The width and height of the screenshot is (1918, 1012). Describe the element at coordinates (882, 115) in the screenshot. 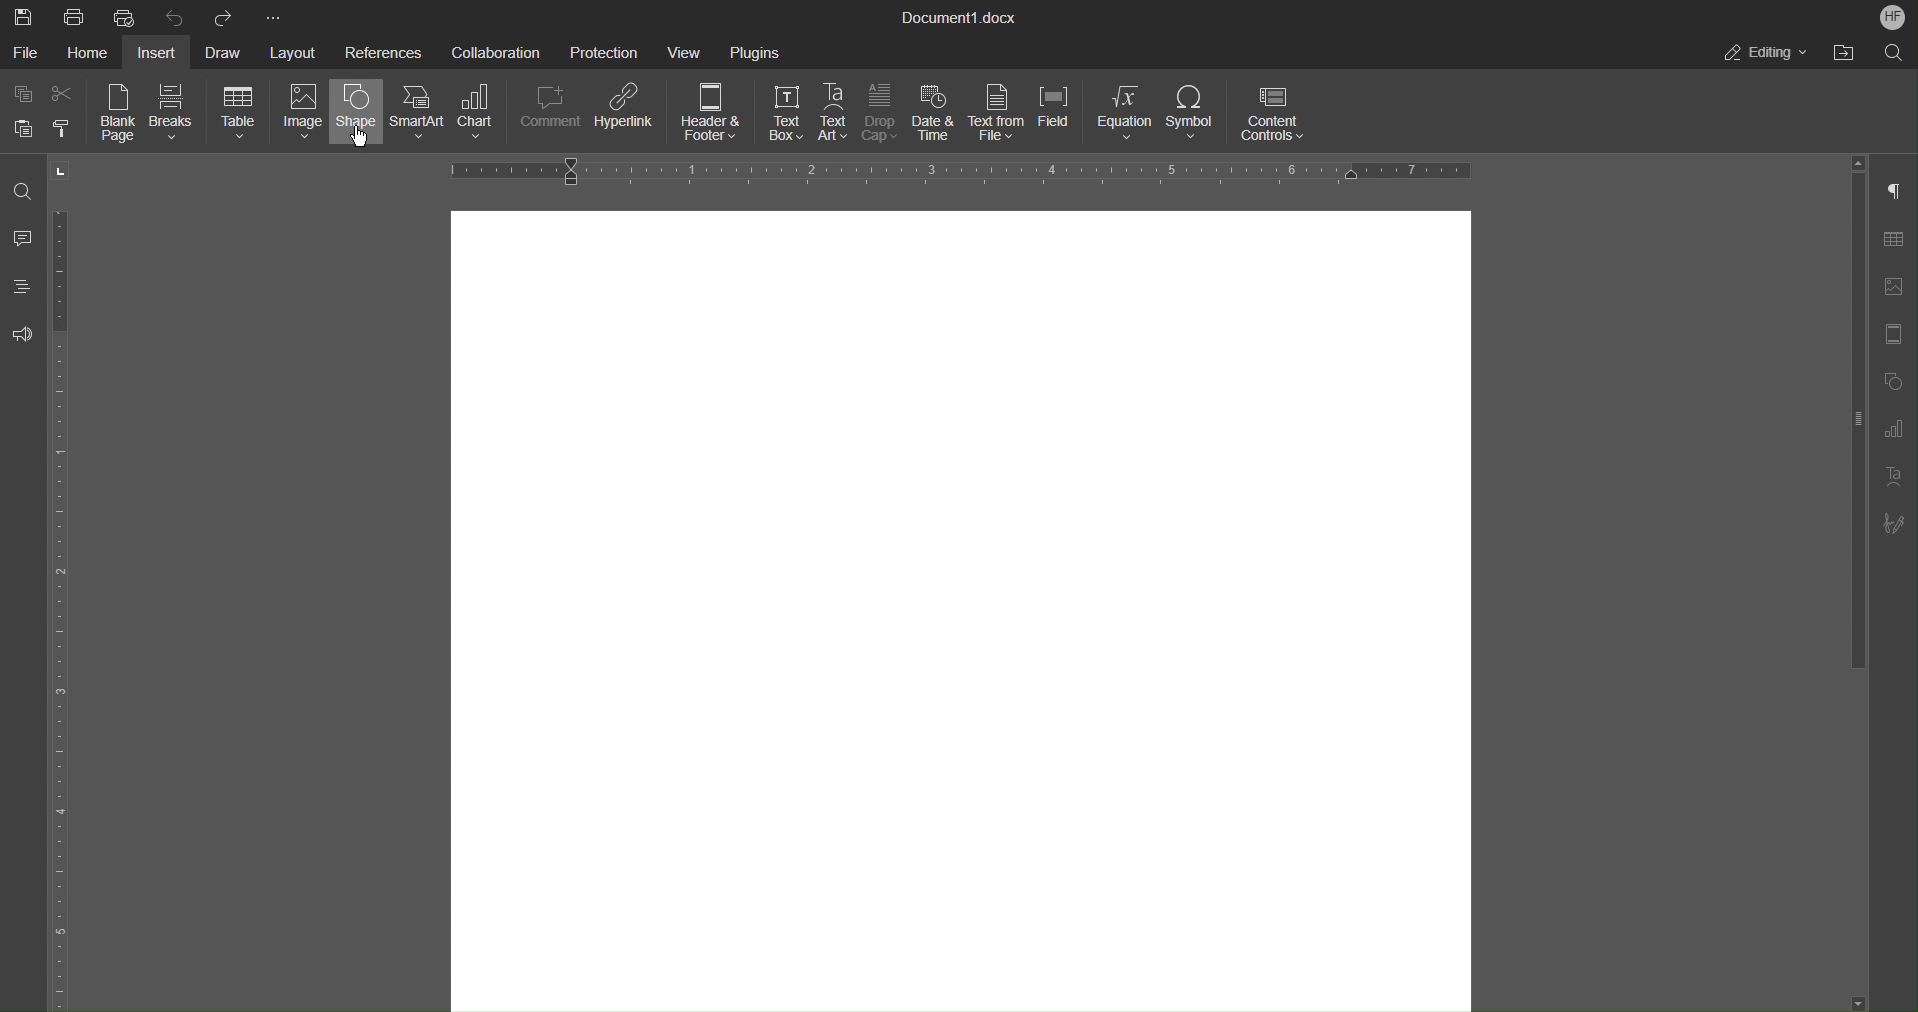

I see `Drop Cap` at that location.